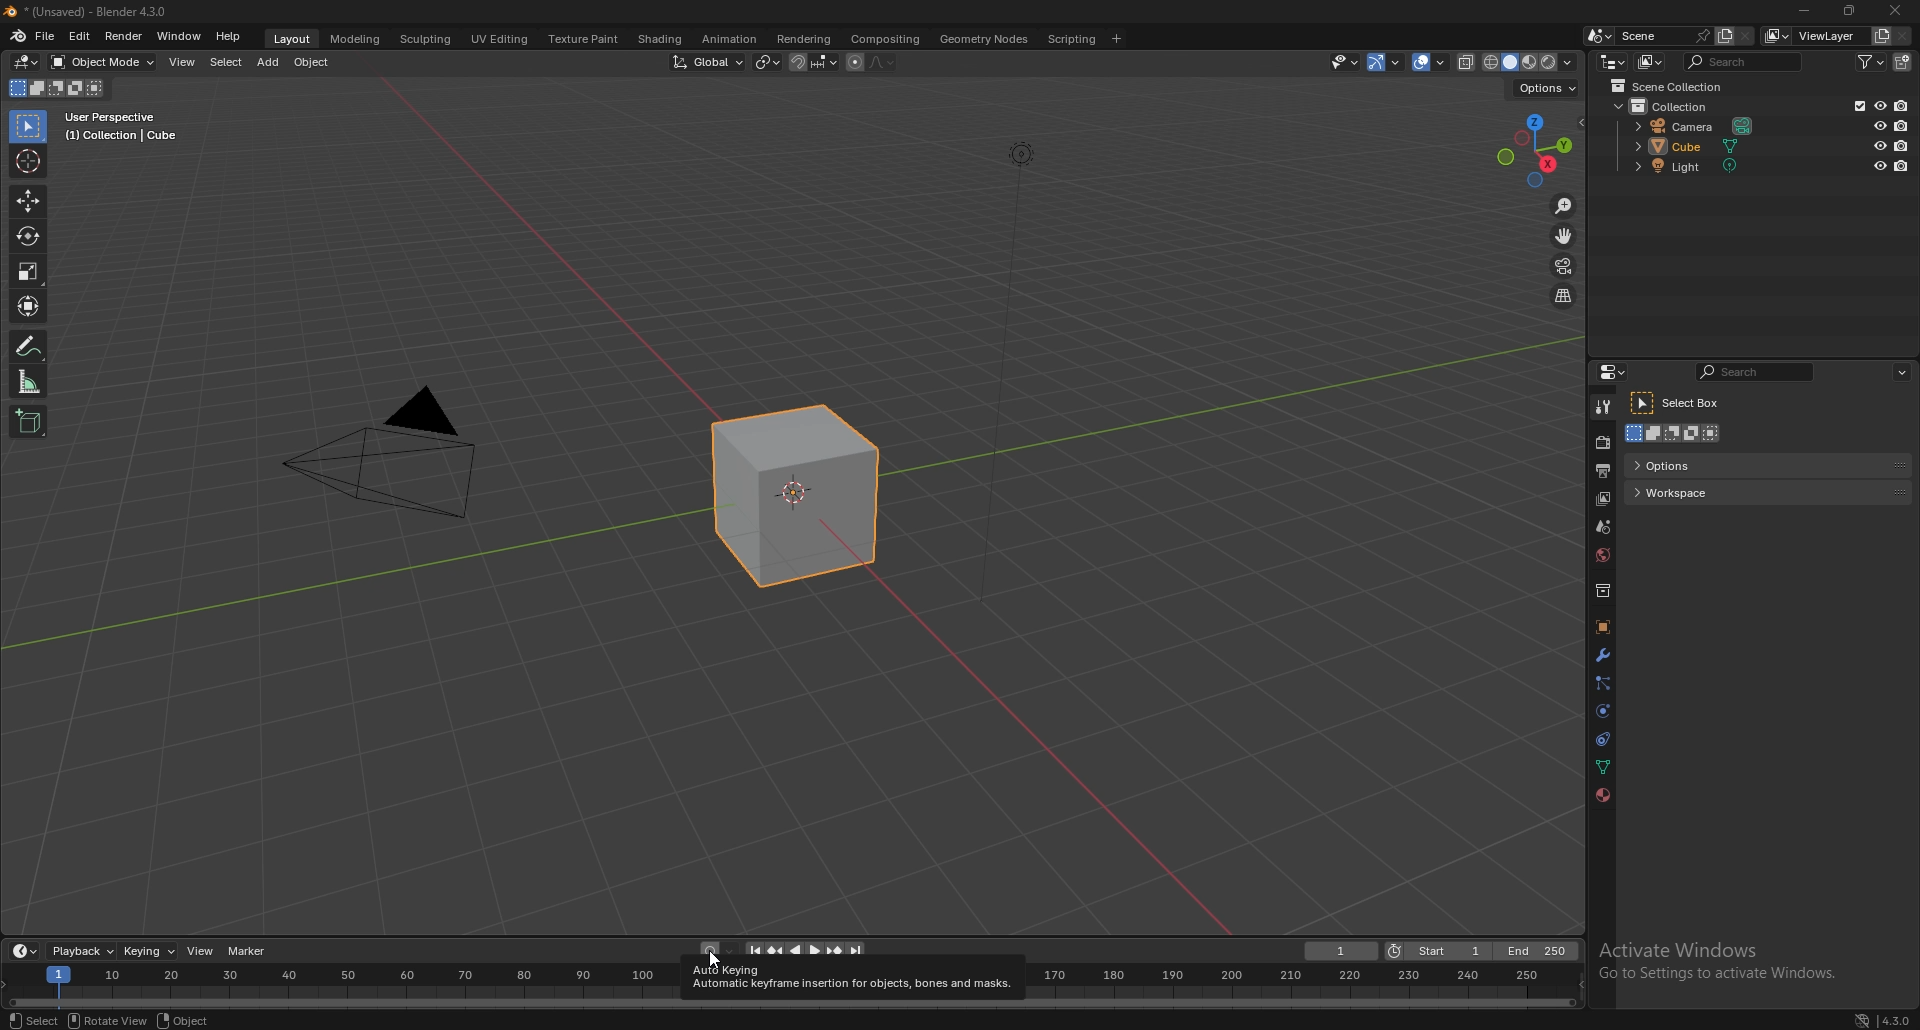 Image resolution: width=1920 pixels, height=1030 pixels. What do you see at coordinates (29, 381) in the screenshot?
I see `measure` at bounding box center [29, 381].